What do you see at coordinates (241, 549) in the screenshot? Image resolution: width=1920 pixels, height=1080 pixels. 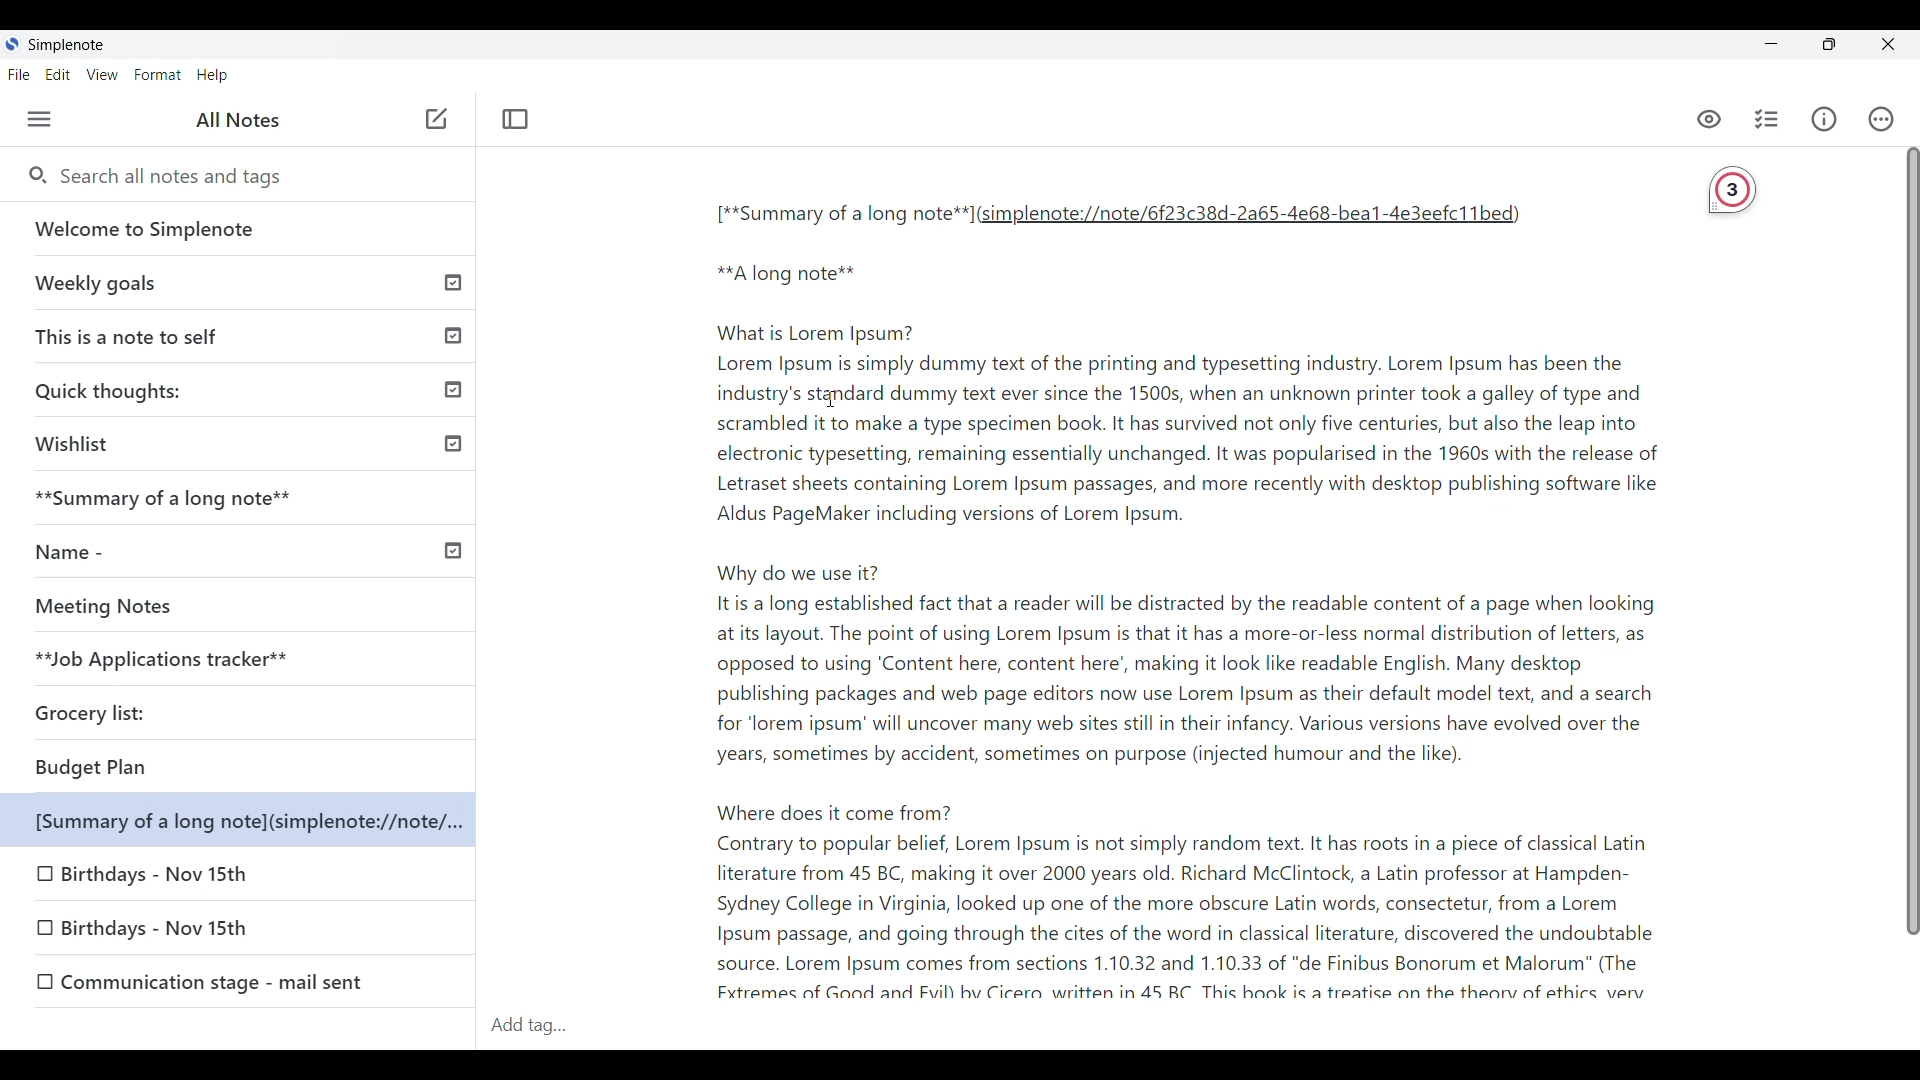 I see `Name` at bounding box center [241, 549].